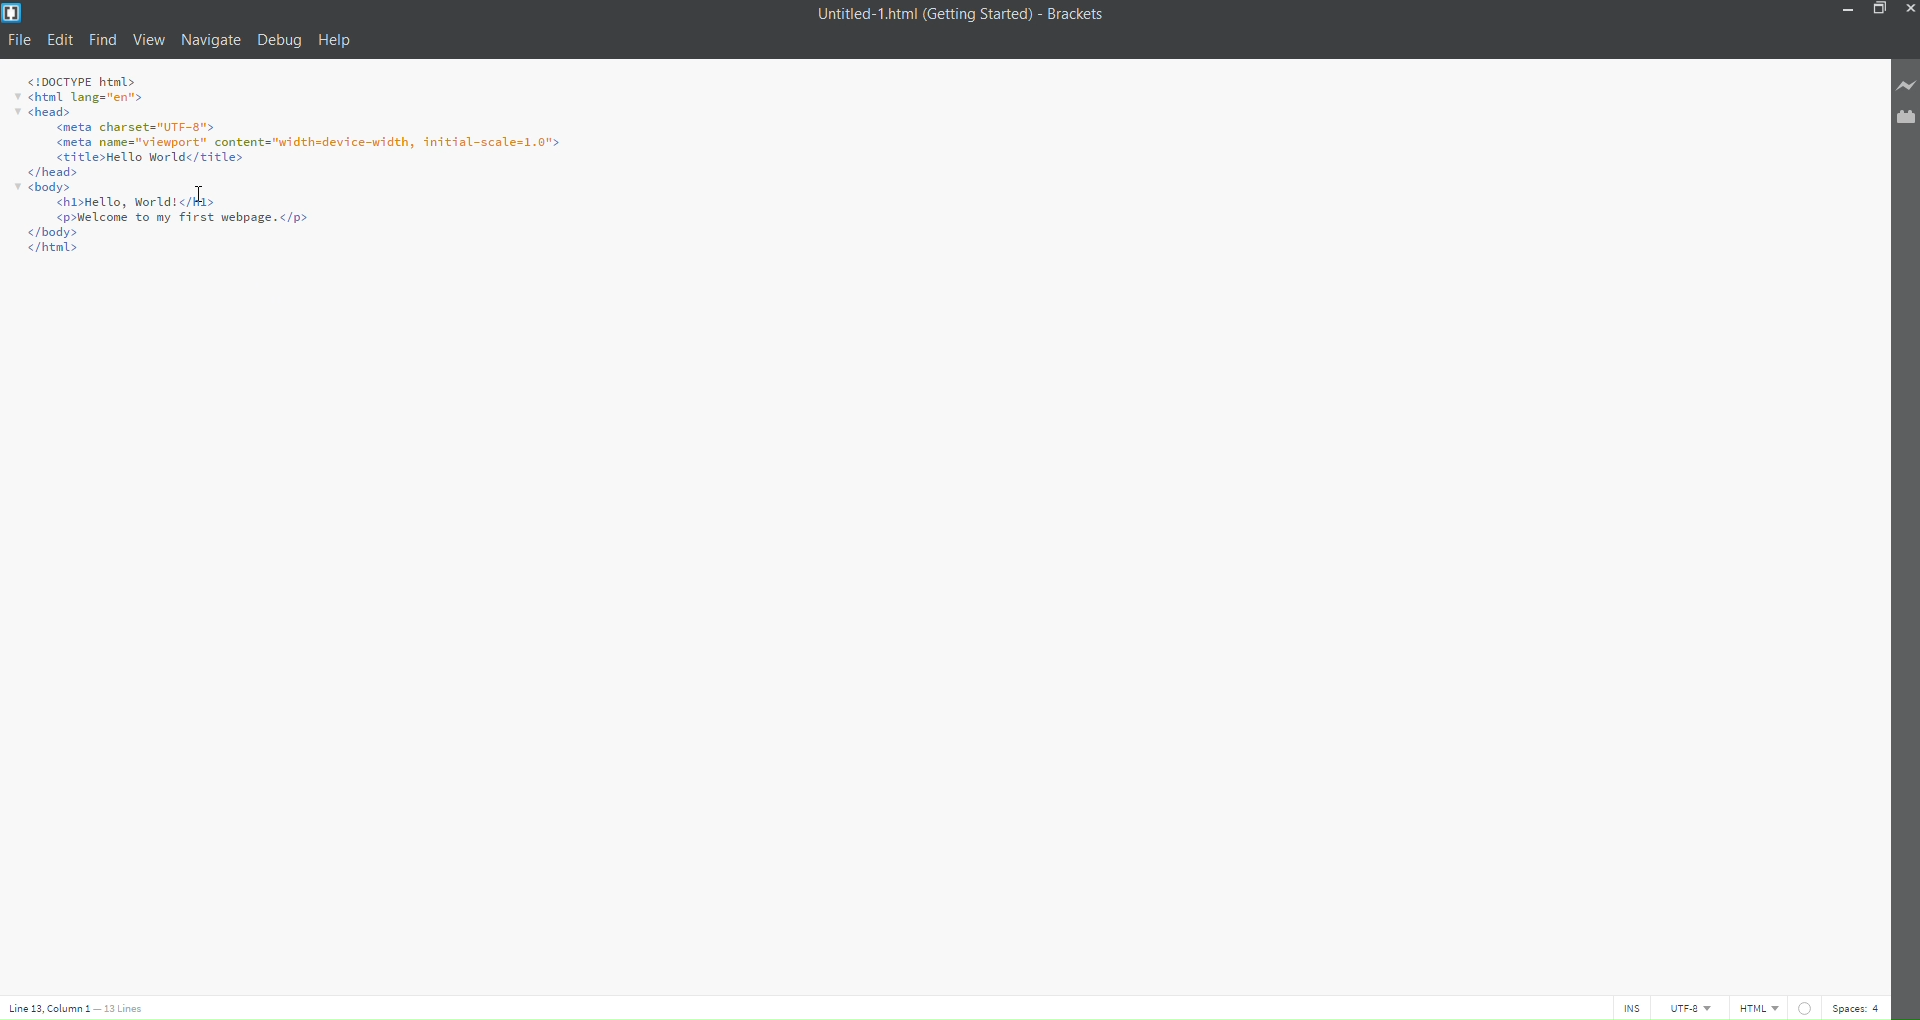 This screenshot has width=1920, height=1020. I want to click on debug, so click(278, 44).